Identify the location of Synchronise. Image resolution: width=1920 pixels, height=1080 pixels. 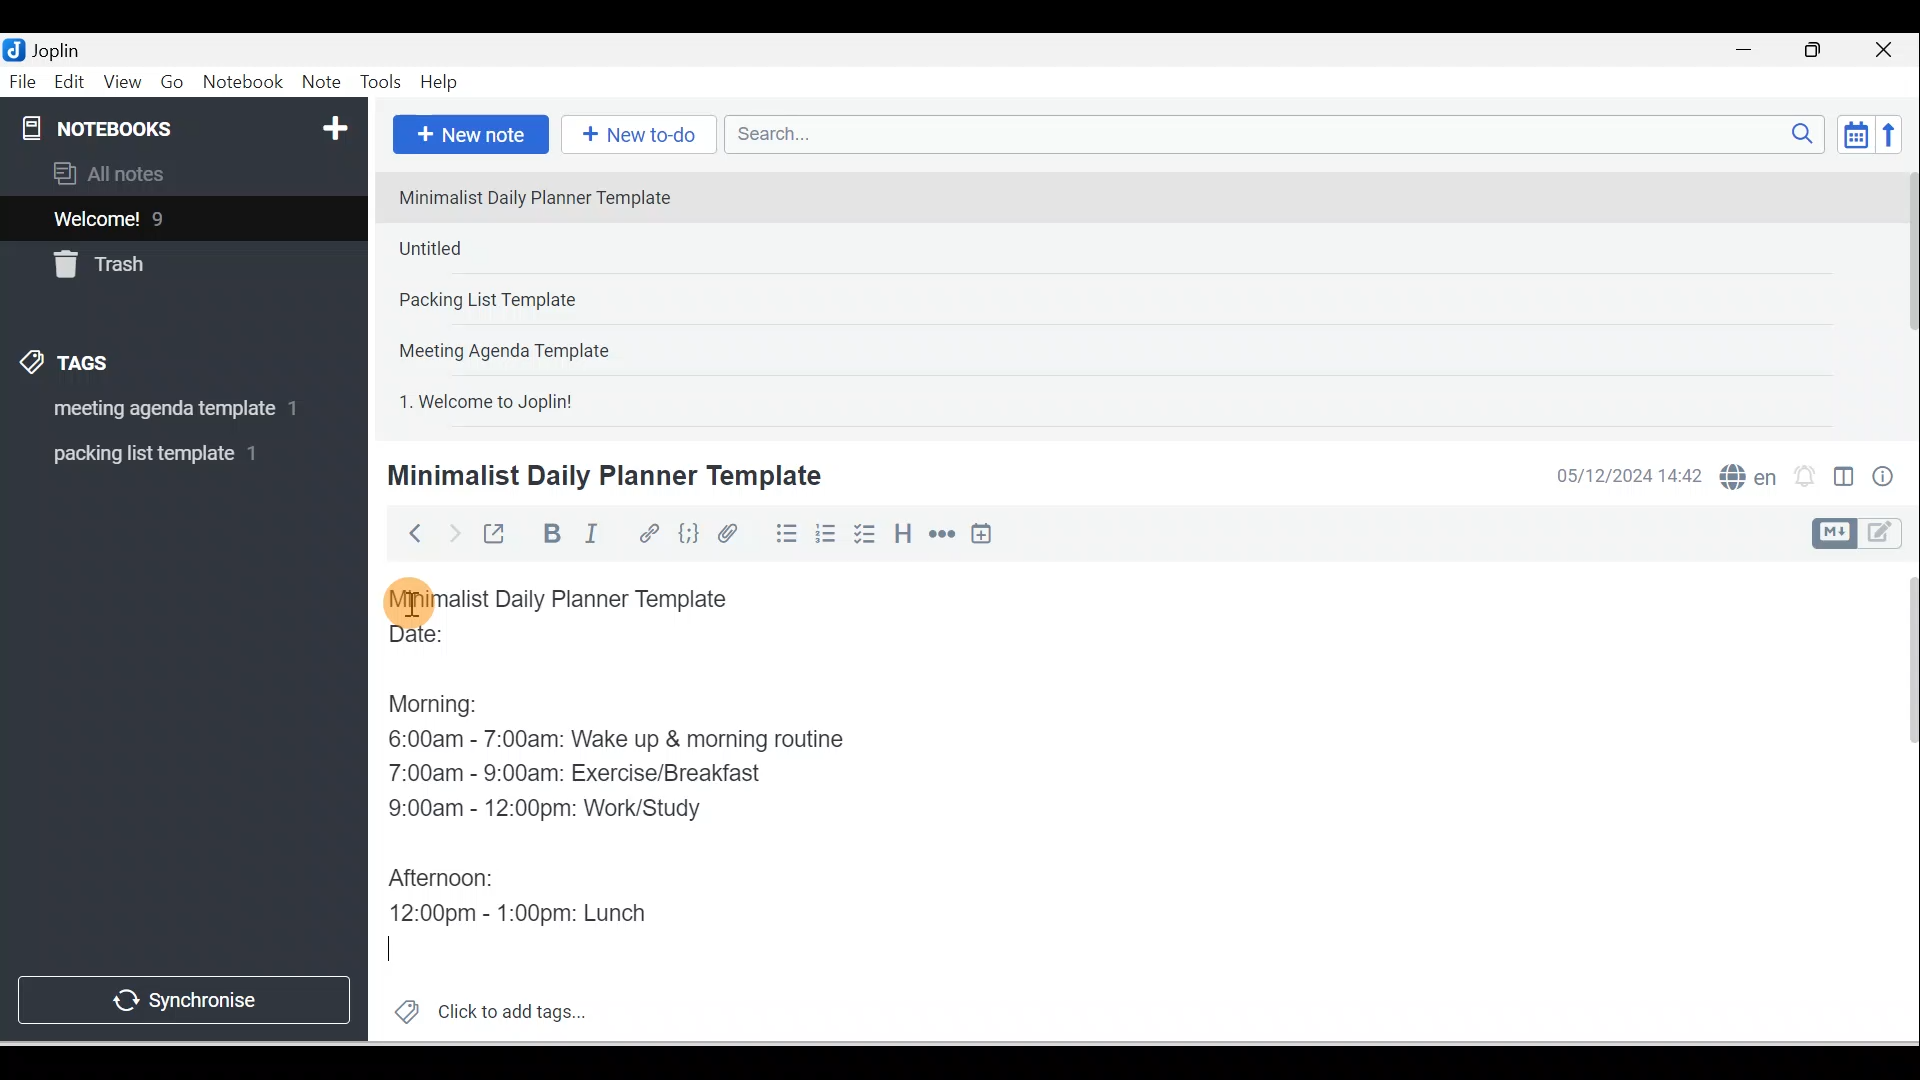
(182, 996).